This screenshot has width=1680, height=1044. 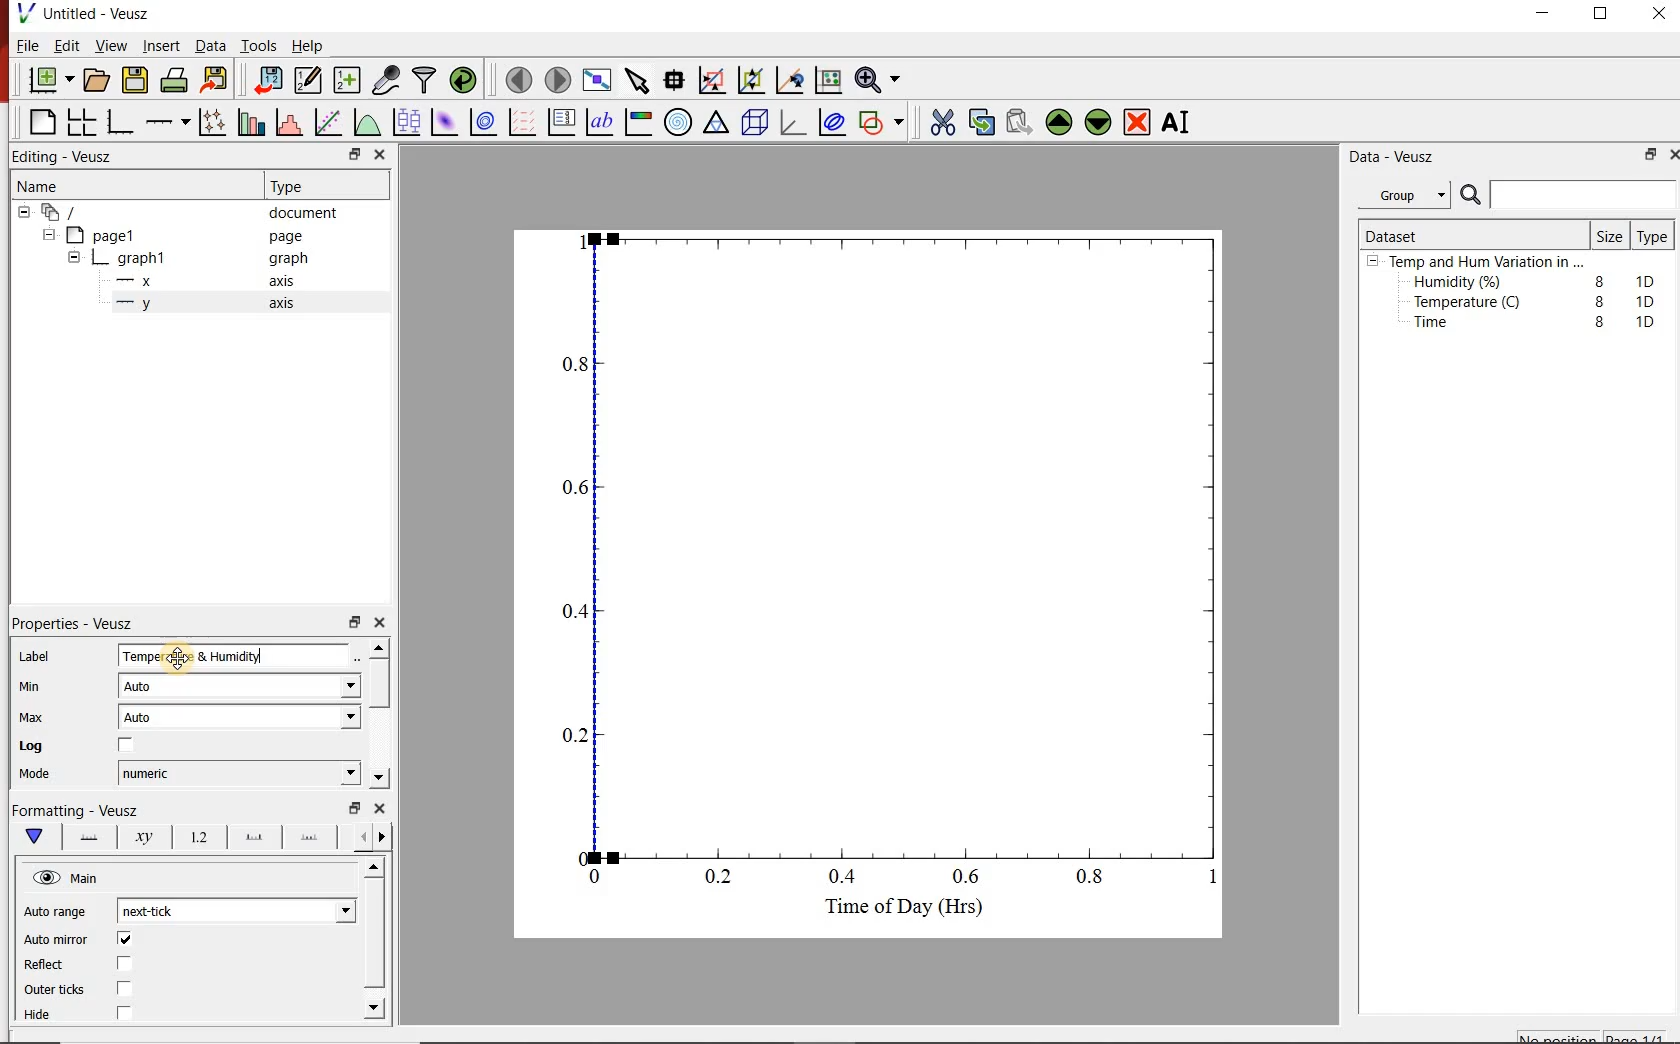 What do you see at coordinates (74, 256) in the screenshot?
I see `hide sub menu` at bounding box center [74, 256].